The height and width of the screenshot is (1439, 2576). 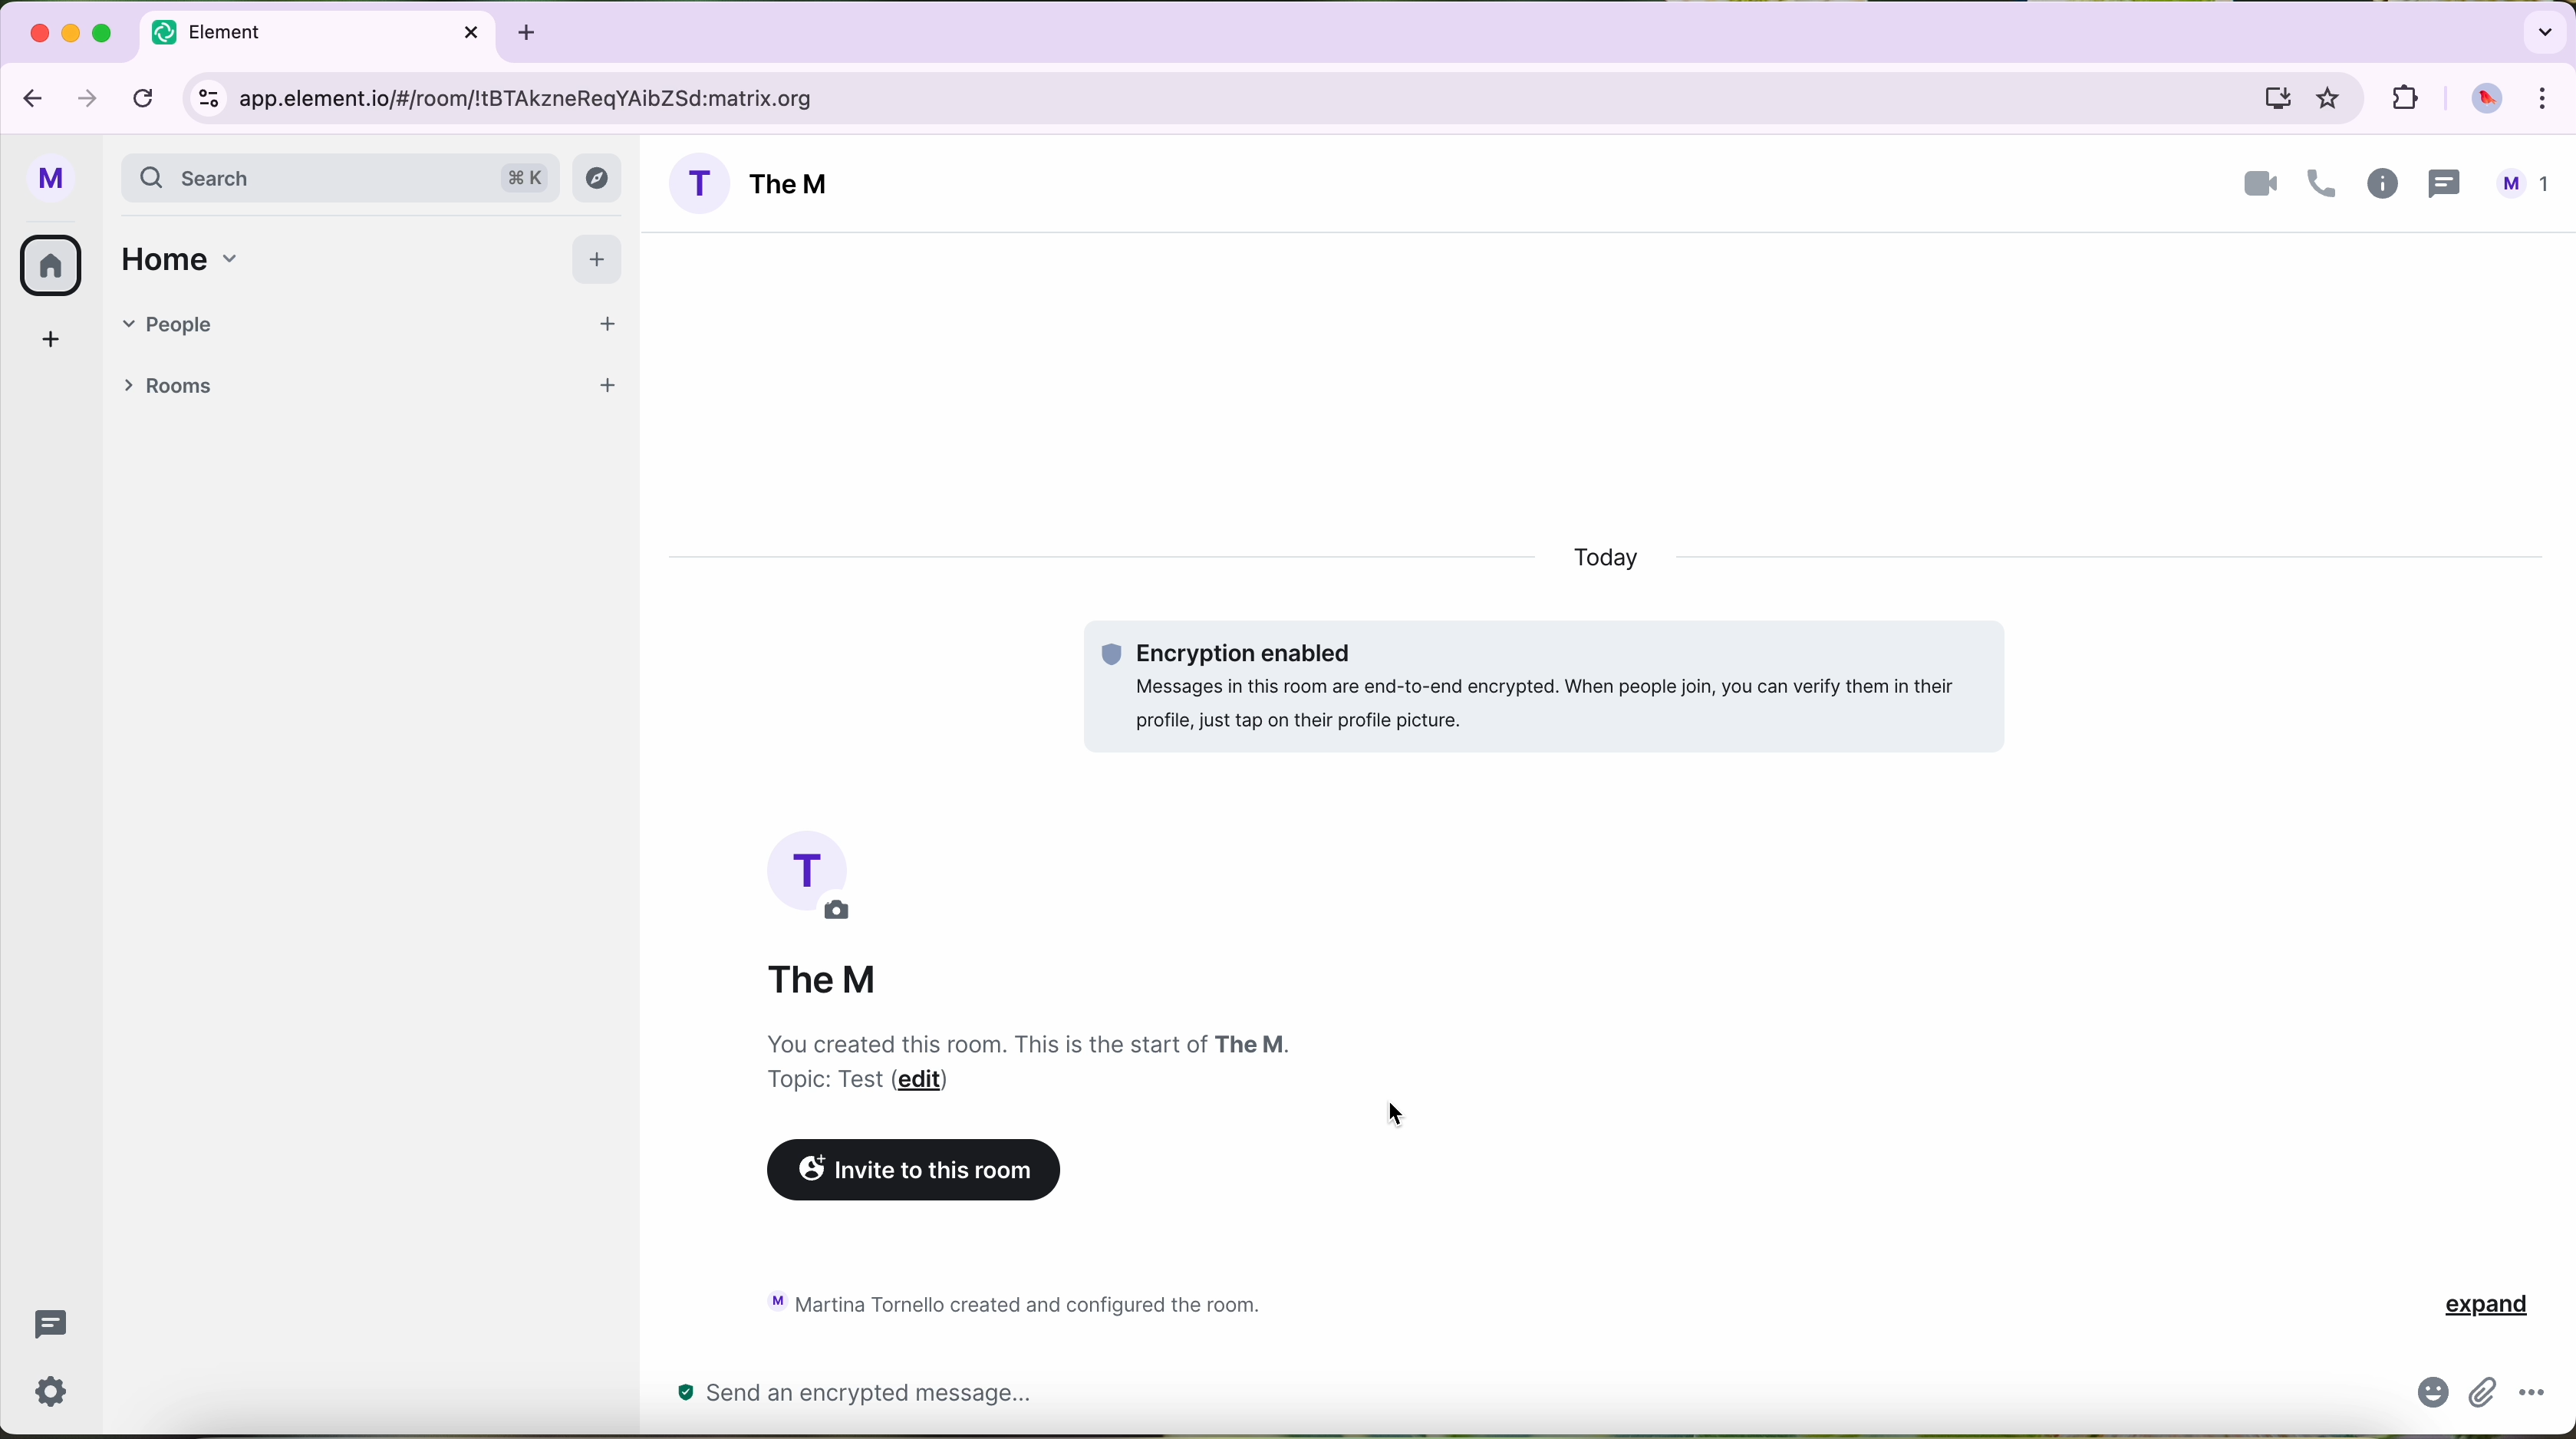 I want to click on threads, so click(x=50, y=1328).